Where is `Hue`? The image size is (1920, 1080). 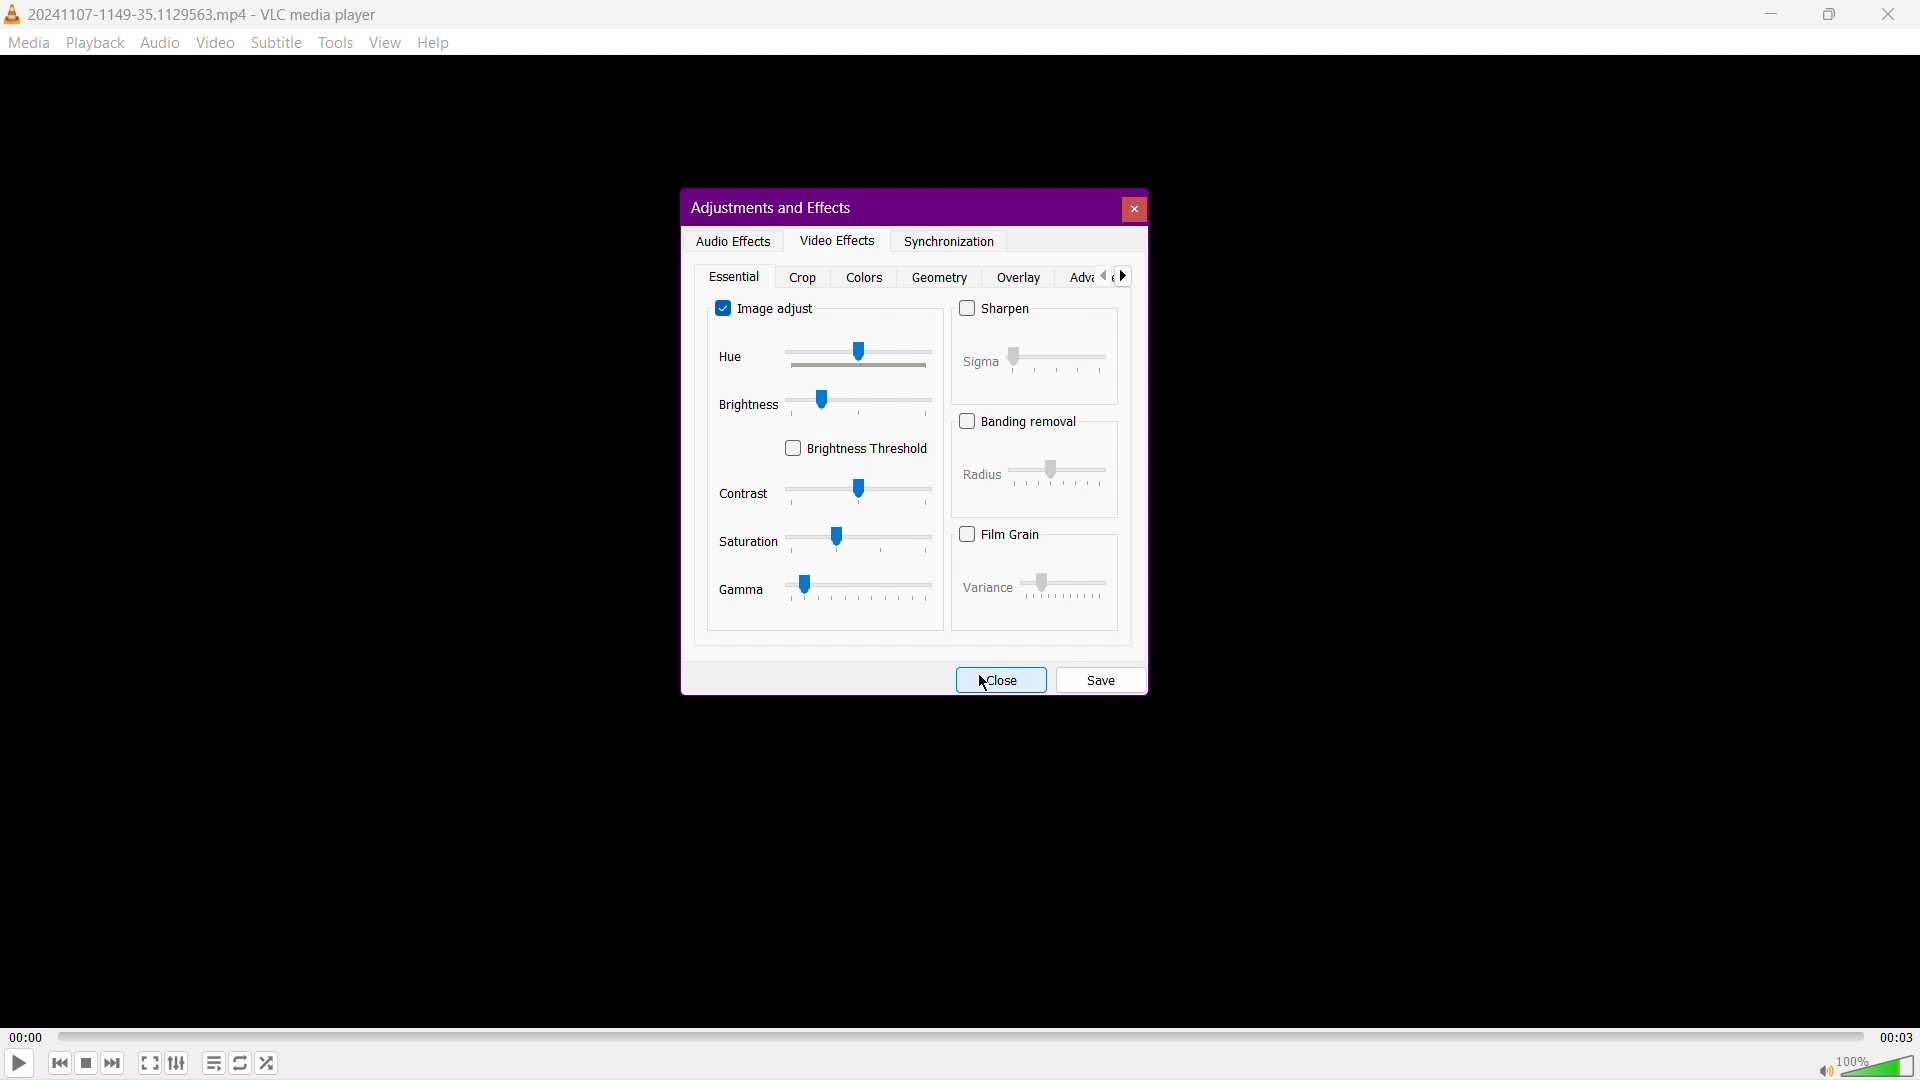
Hue is located at coordinates (816, 357).